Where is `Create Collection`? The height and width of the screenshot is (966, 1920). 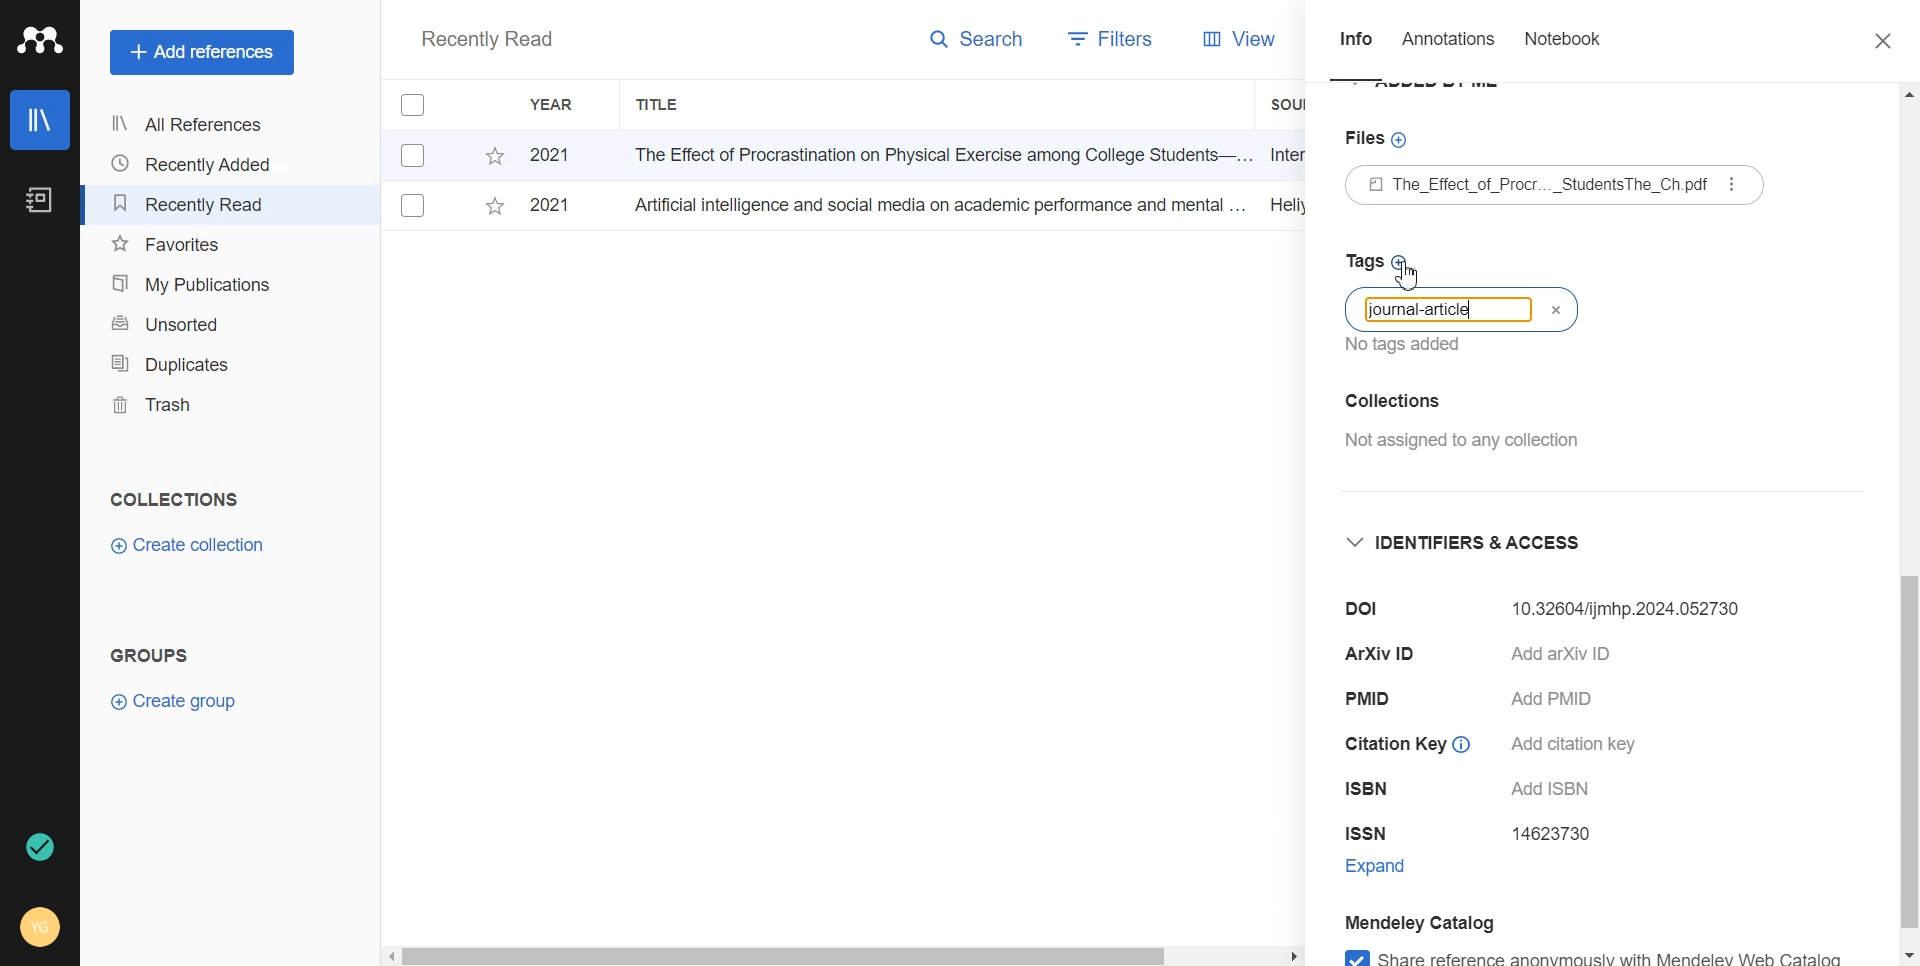
Create Collection is located at coordinates (190, 546).